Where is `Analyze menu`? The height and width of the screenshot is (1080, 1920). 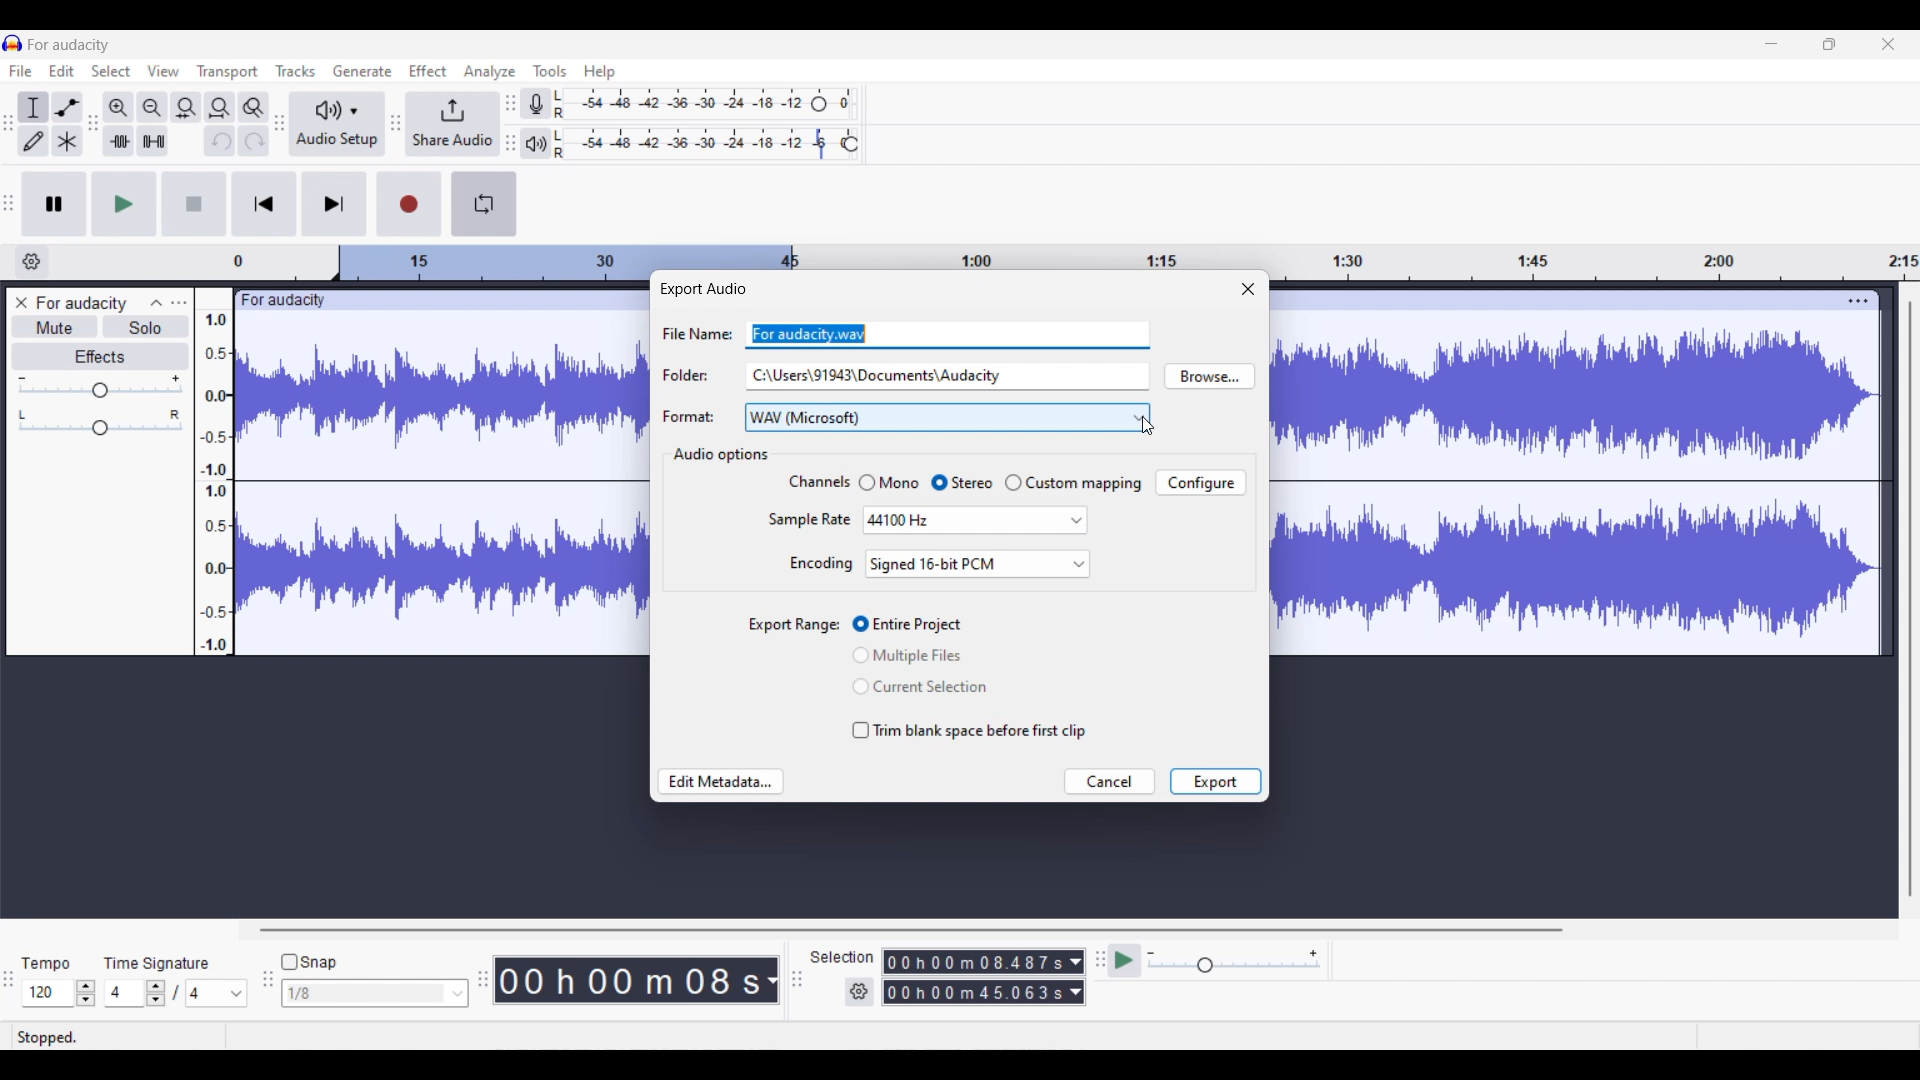
Analyze menu is located at coordinates (490, 72).